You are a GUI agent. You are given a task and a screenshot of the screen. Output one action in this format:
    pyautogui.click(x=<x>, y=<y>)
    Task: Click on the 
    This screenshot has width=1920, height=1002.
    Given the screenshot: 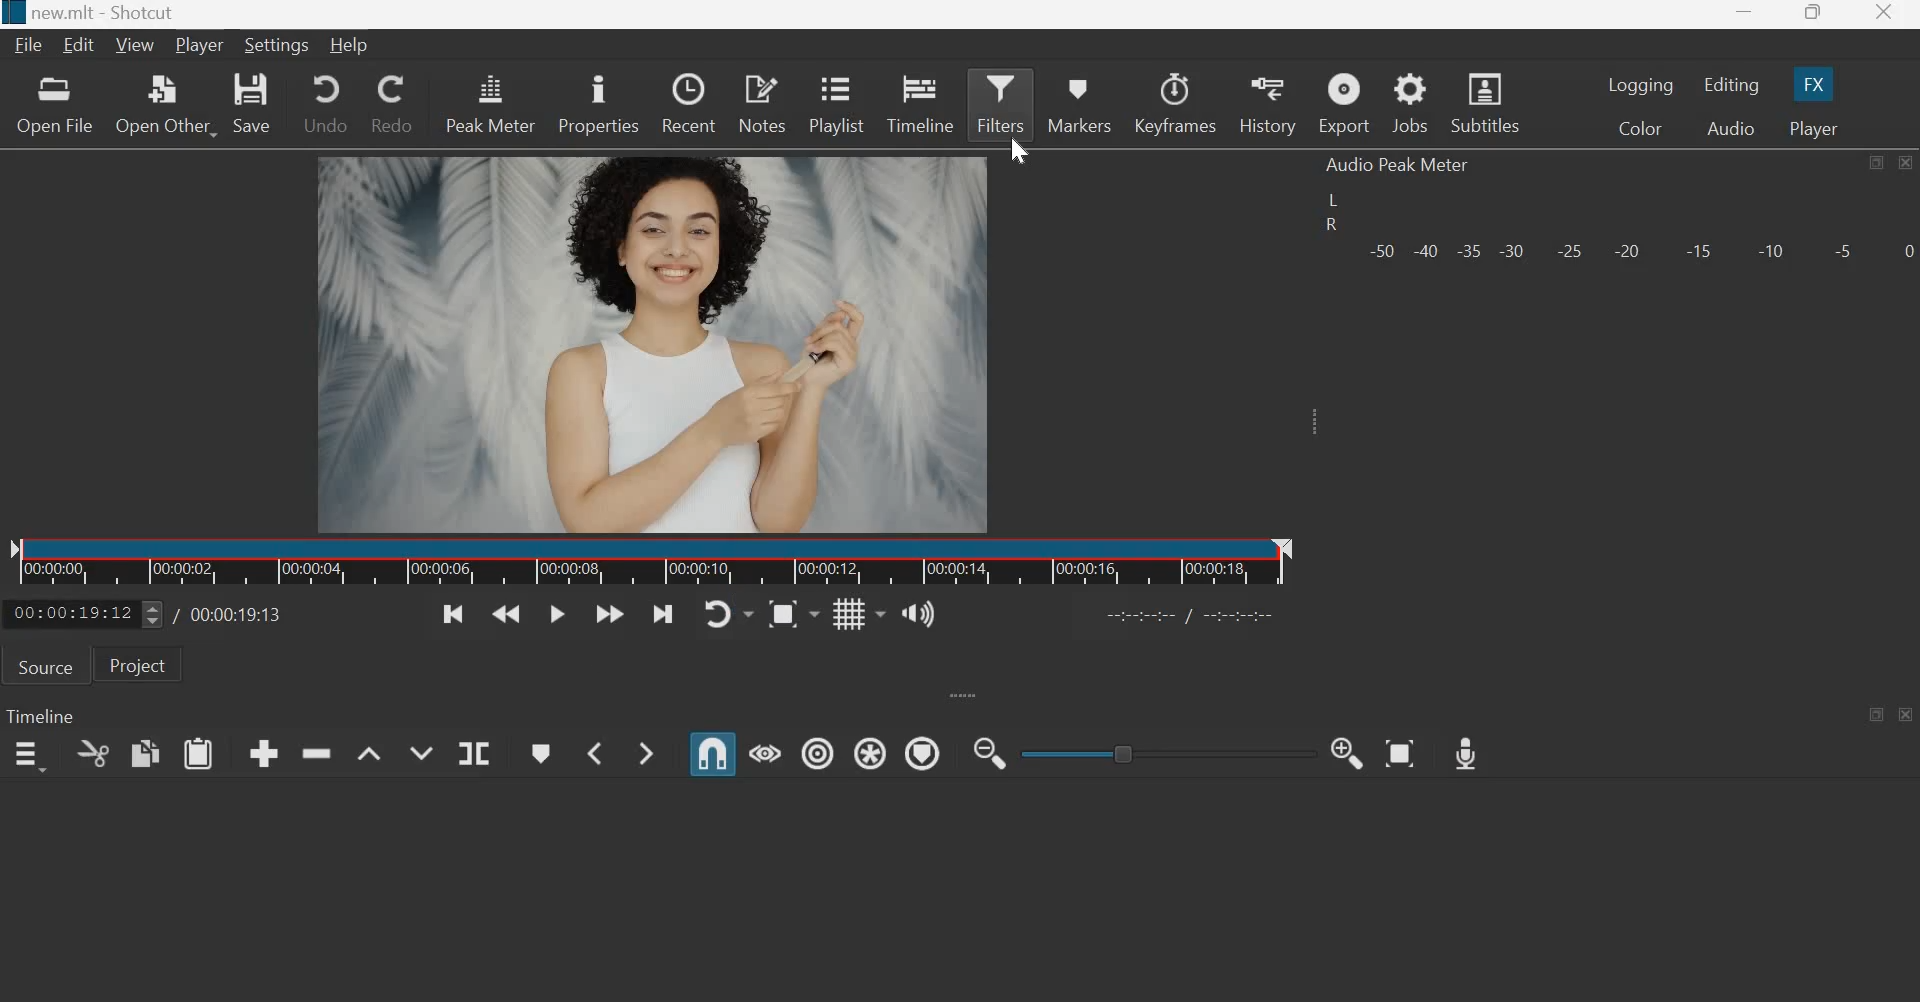 What is the action you would take?
    pyautogui.click(x=12, y=13)
    